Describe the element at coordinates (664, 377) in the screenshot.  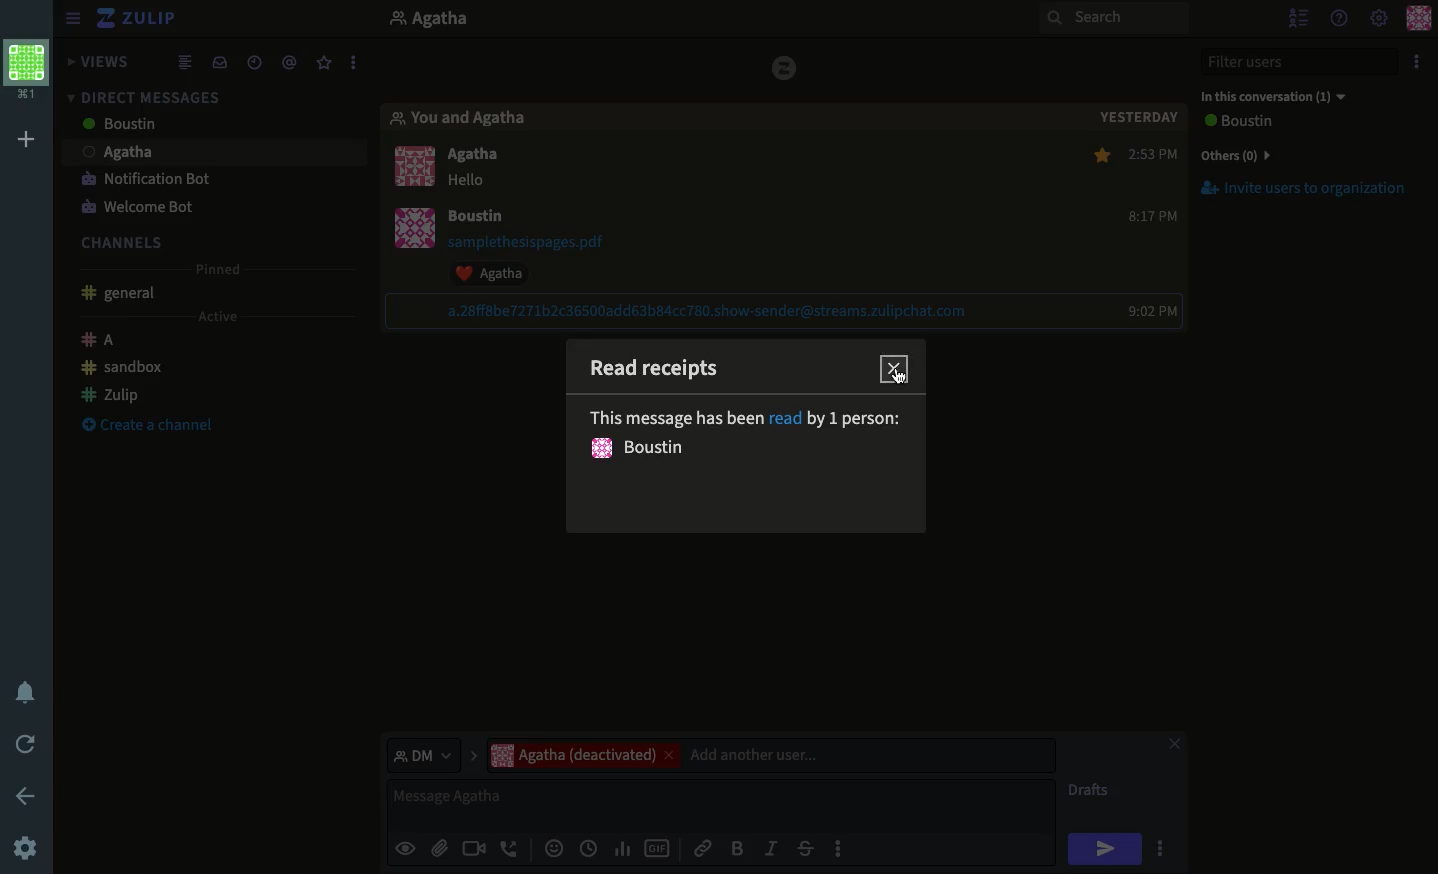
I see `Read receipts` at that location.